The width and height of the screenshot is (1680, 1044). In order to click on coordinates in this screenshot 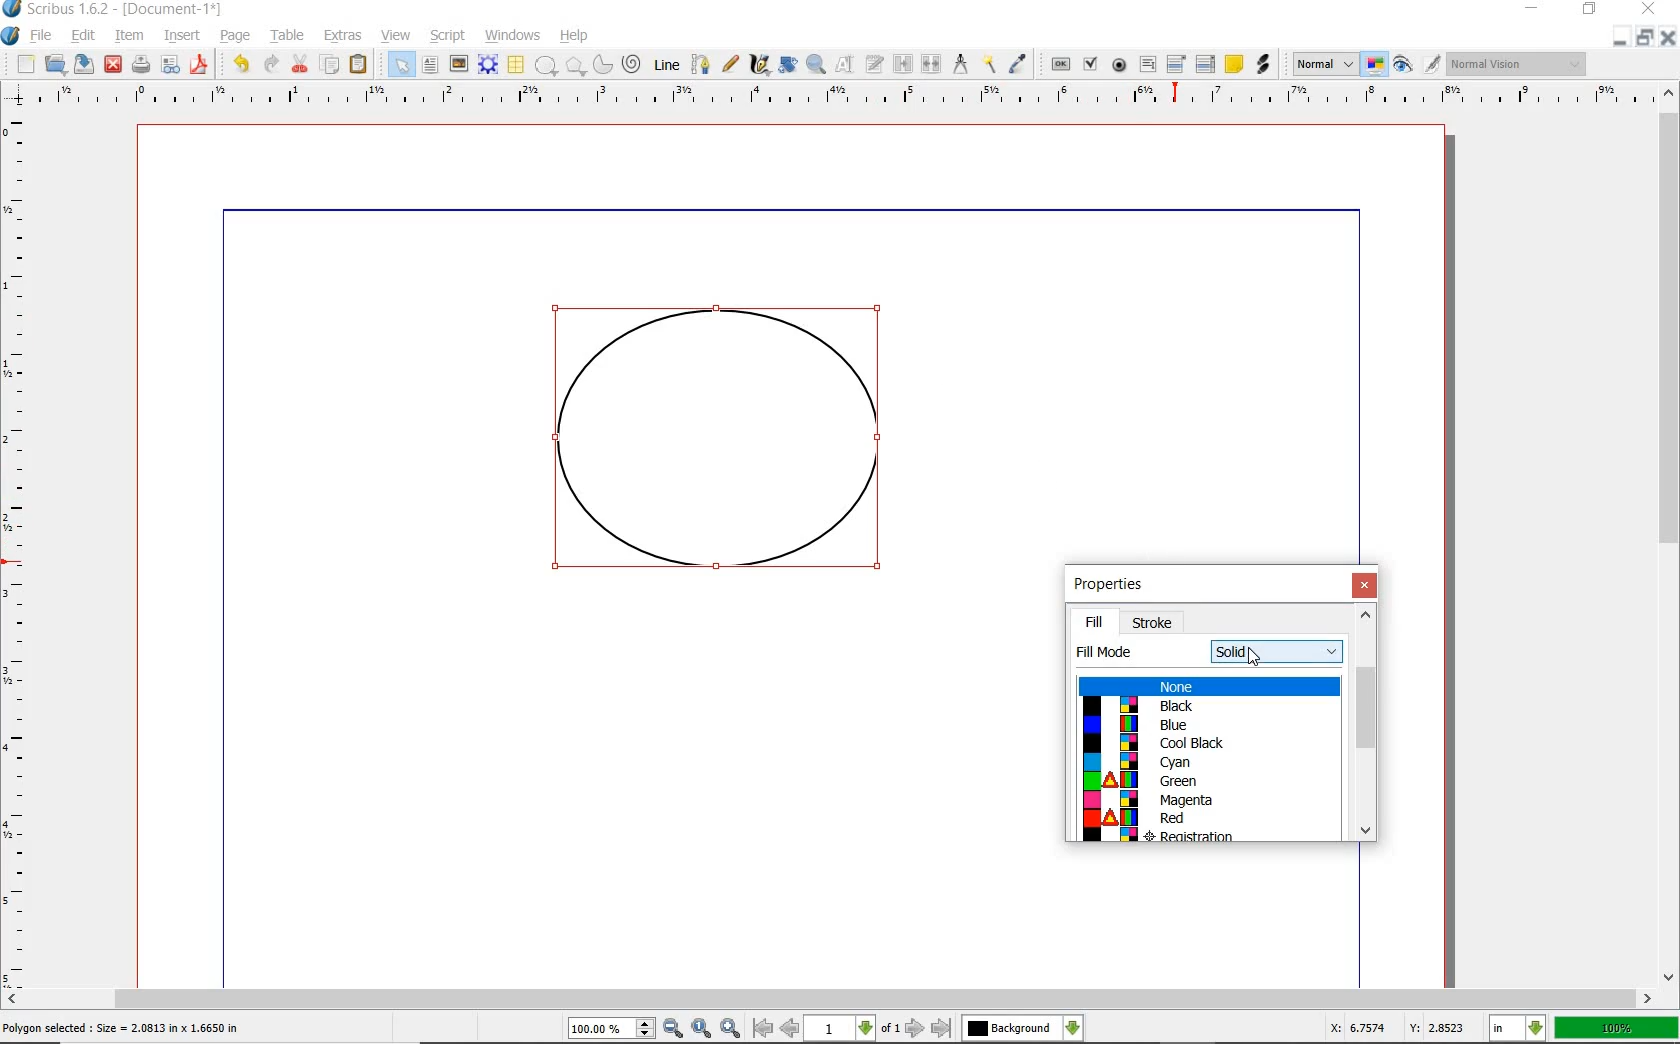, I will do `click(1395, 1028)`.